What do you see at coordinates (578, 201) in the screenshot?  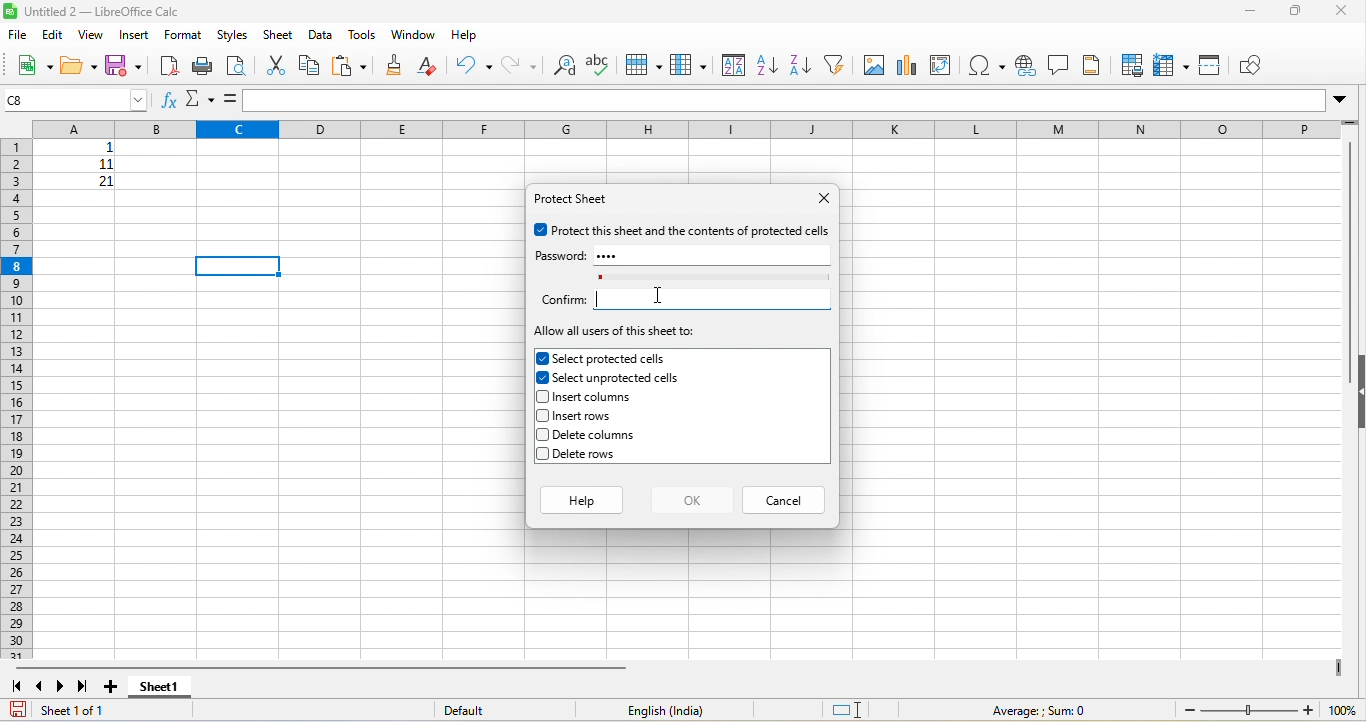 I see `protect sheet` at bounding box center [578, 201].